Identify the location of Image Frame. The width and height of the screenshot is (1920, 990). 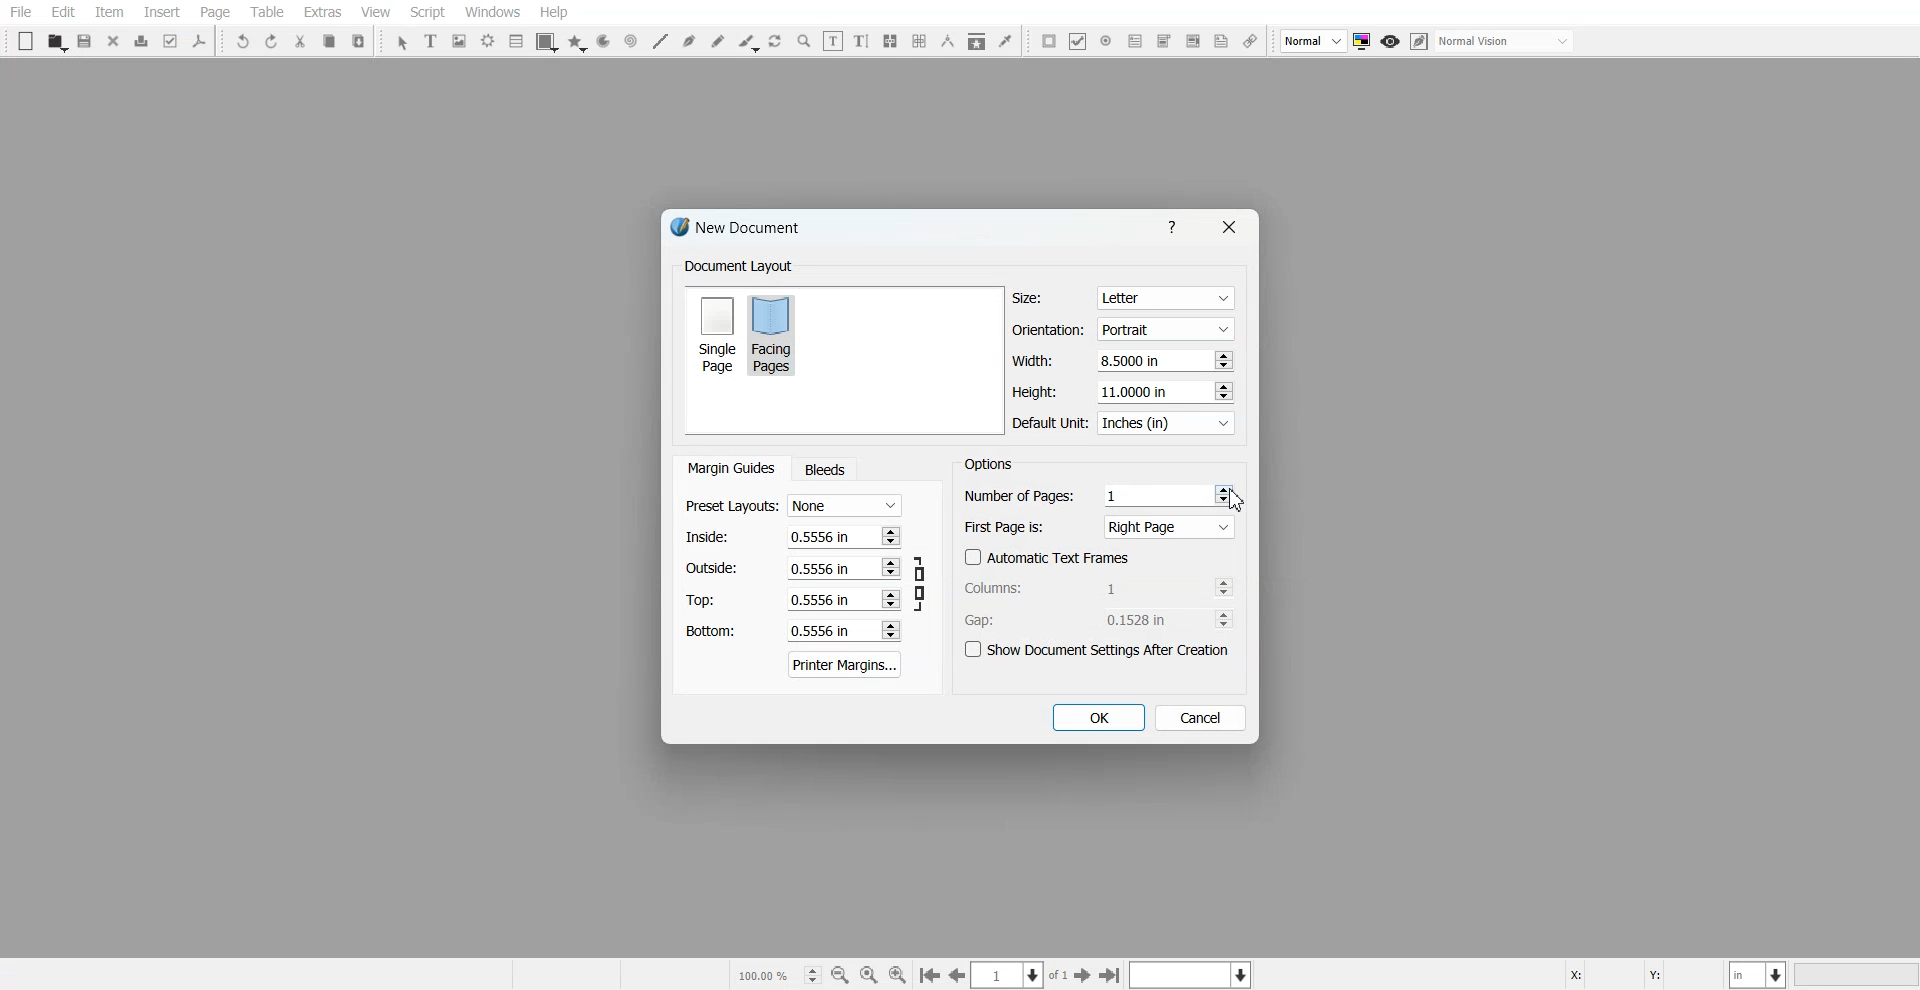
(460, 41).